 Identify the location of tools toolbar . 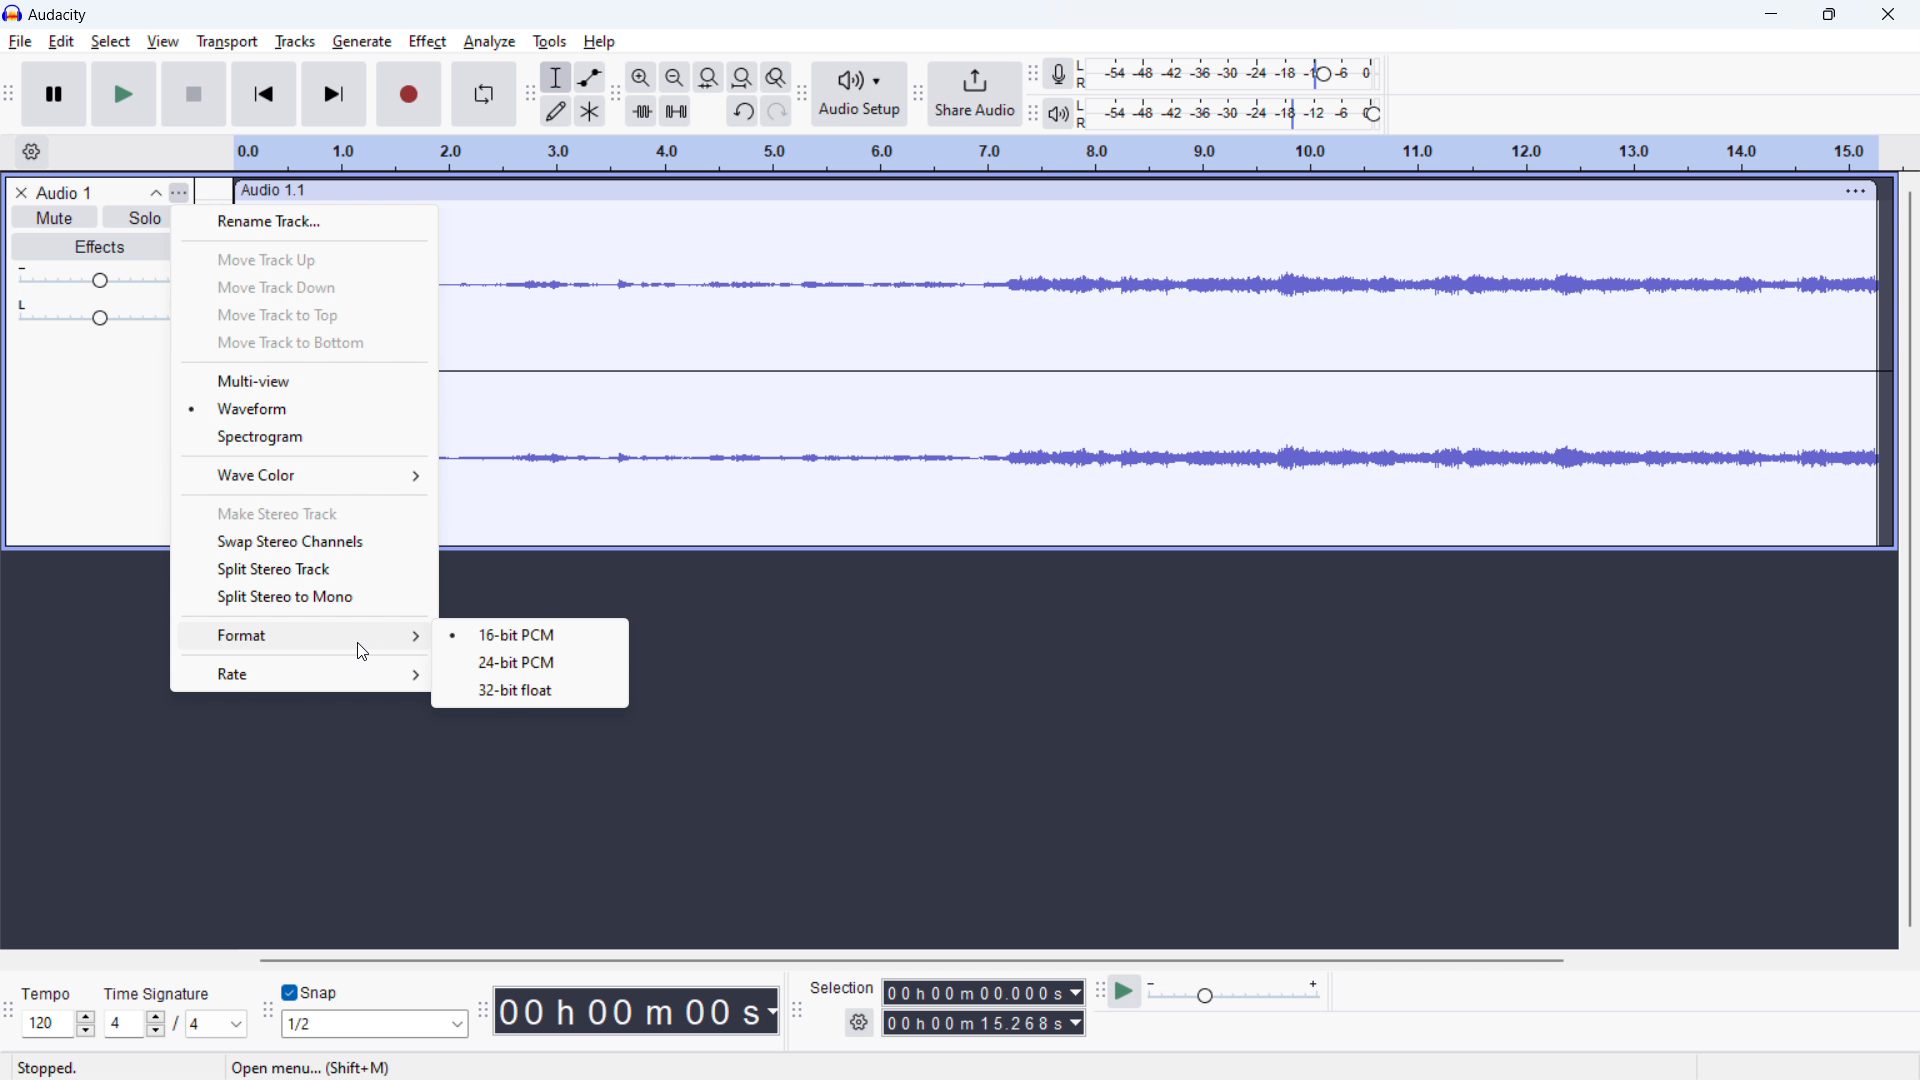
(529, 94).